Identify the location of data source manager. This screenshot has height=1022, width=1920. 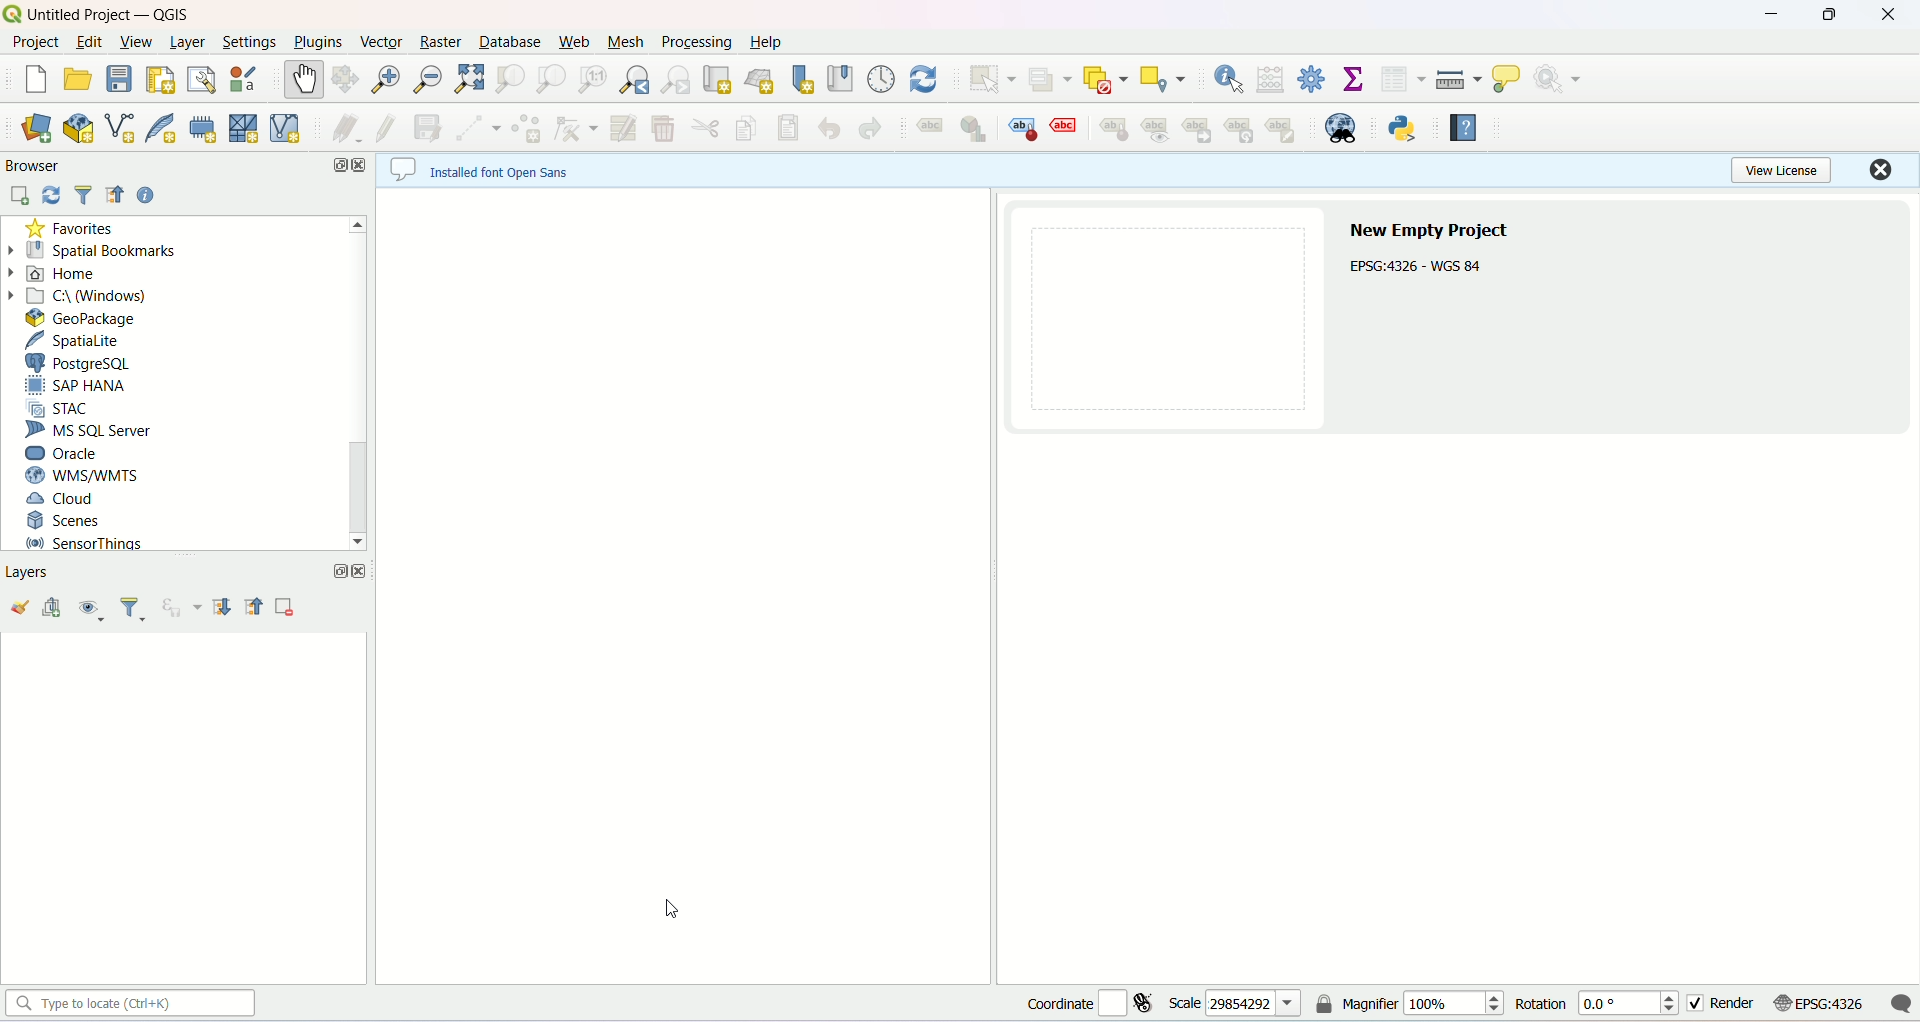
(33, 131).